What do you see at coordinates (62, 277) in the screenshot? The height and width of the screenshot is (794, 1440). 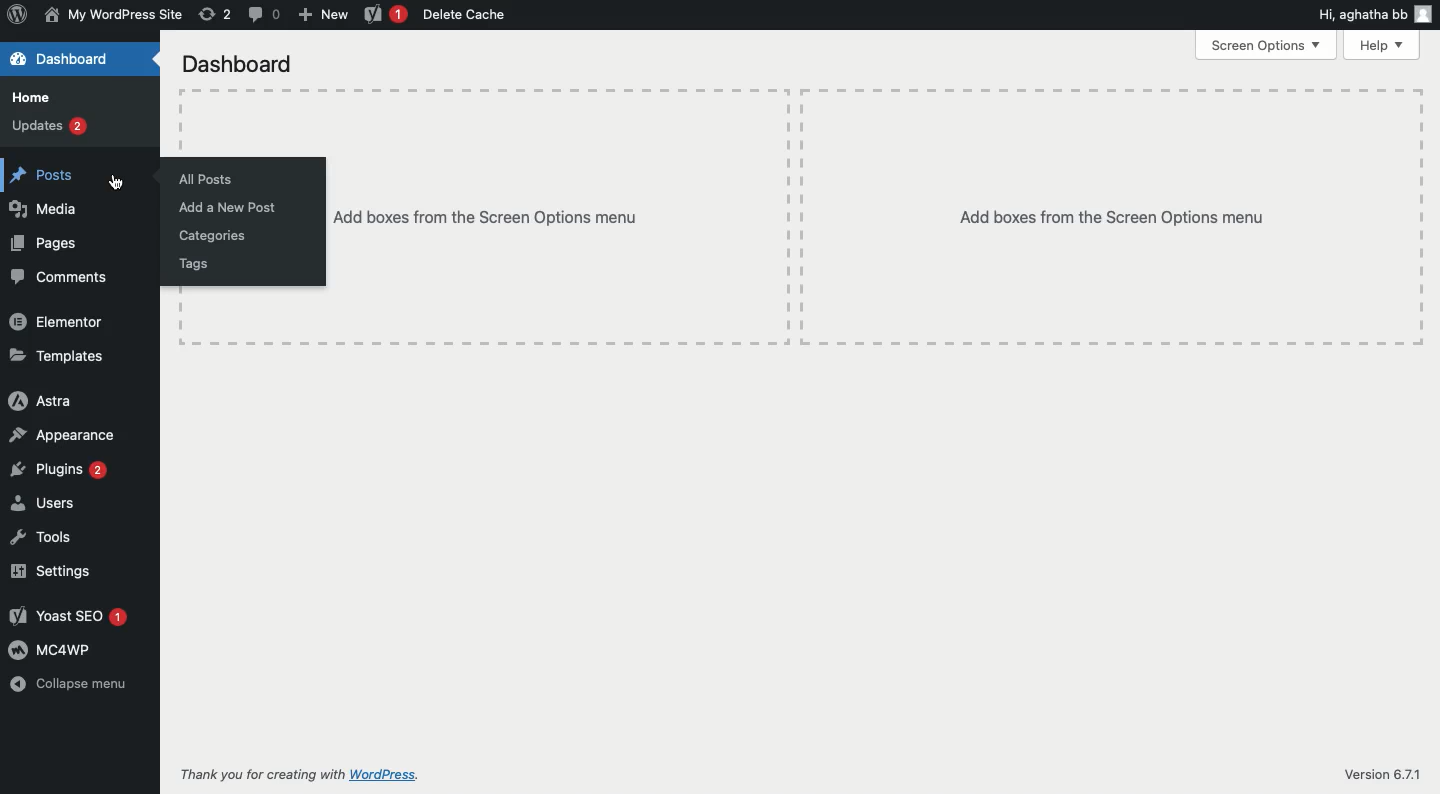 I see `Comments` at bounding box center [62, 277].